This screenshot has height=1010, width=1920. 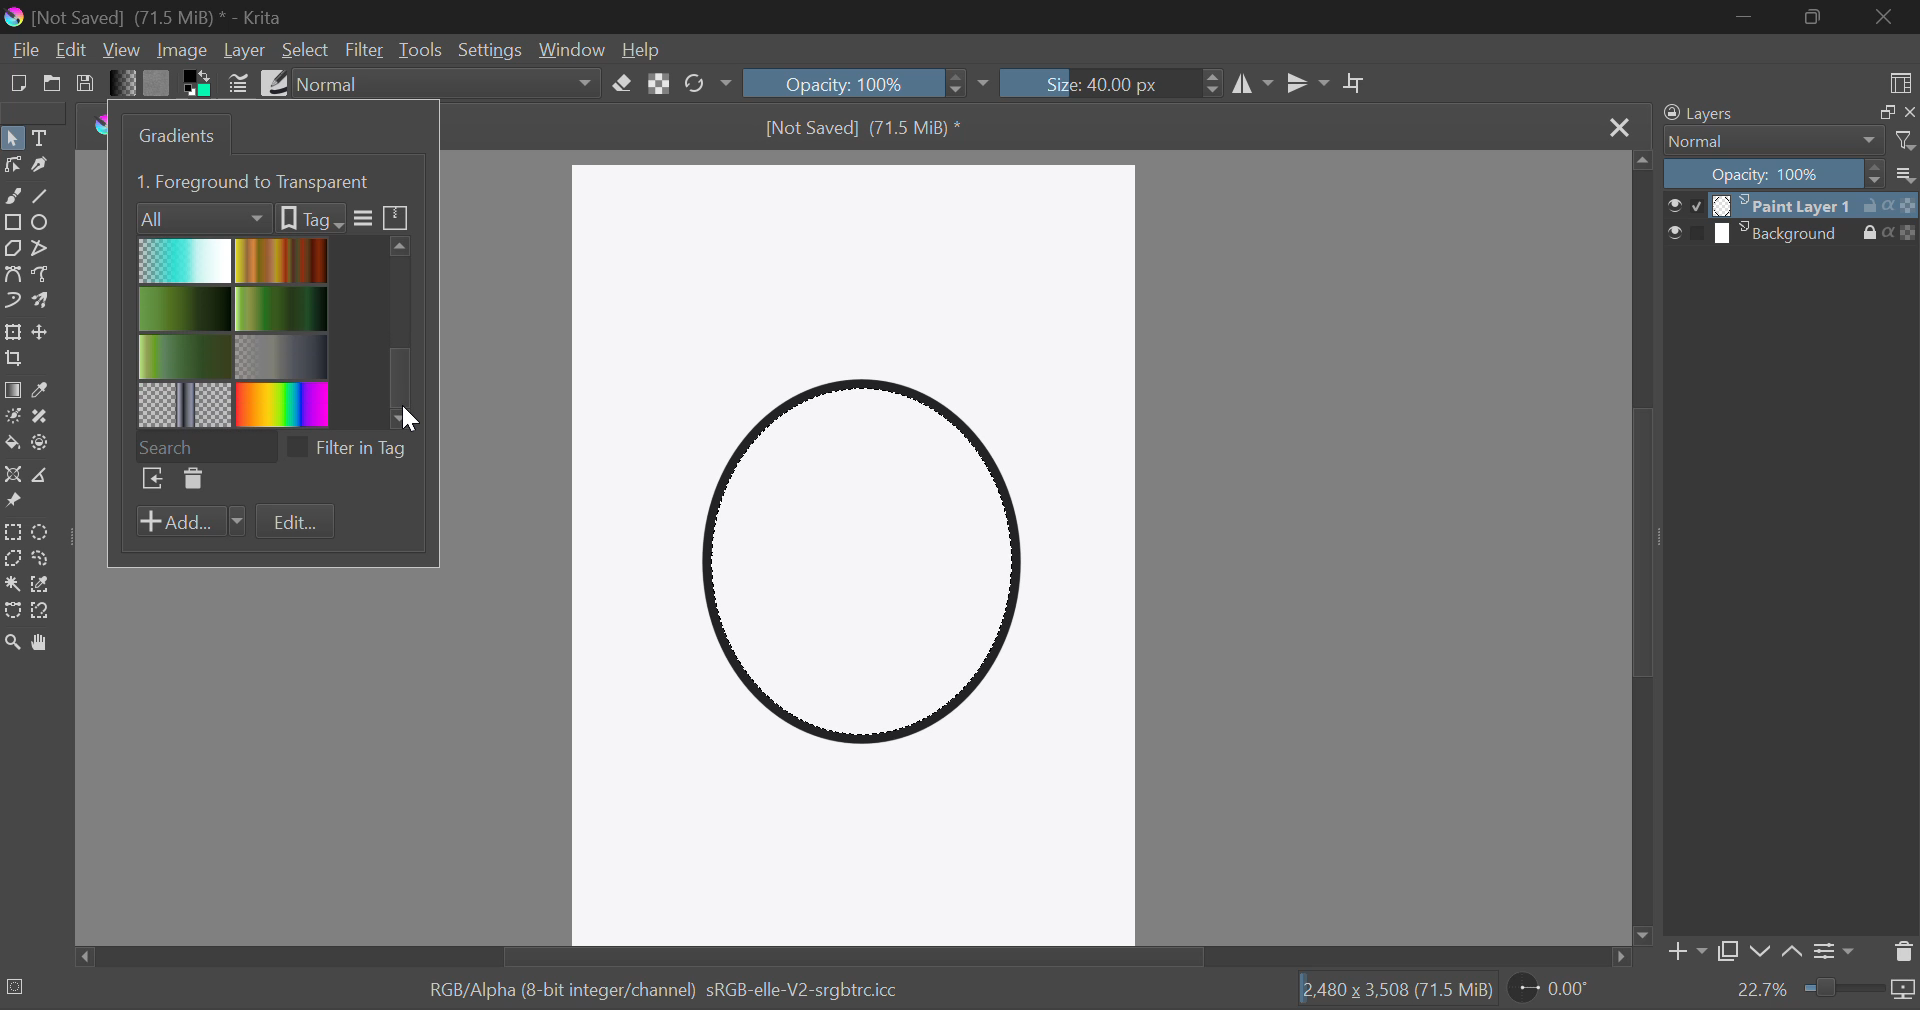 I want to click on Opacity, so click(x=1771, y=175).